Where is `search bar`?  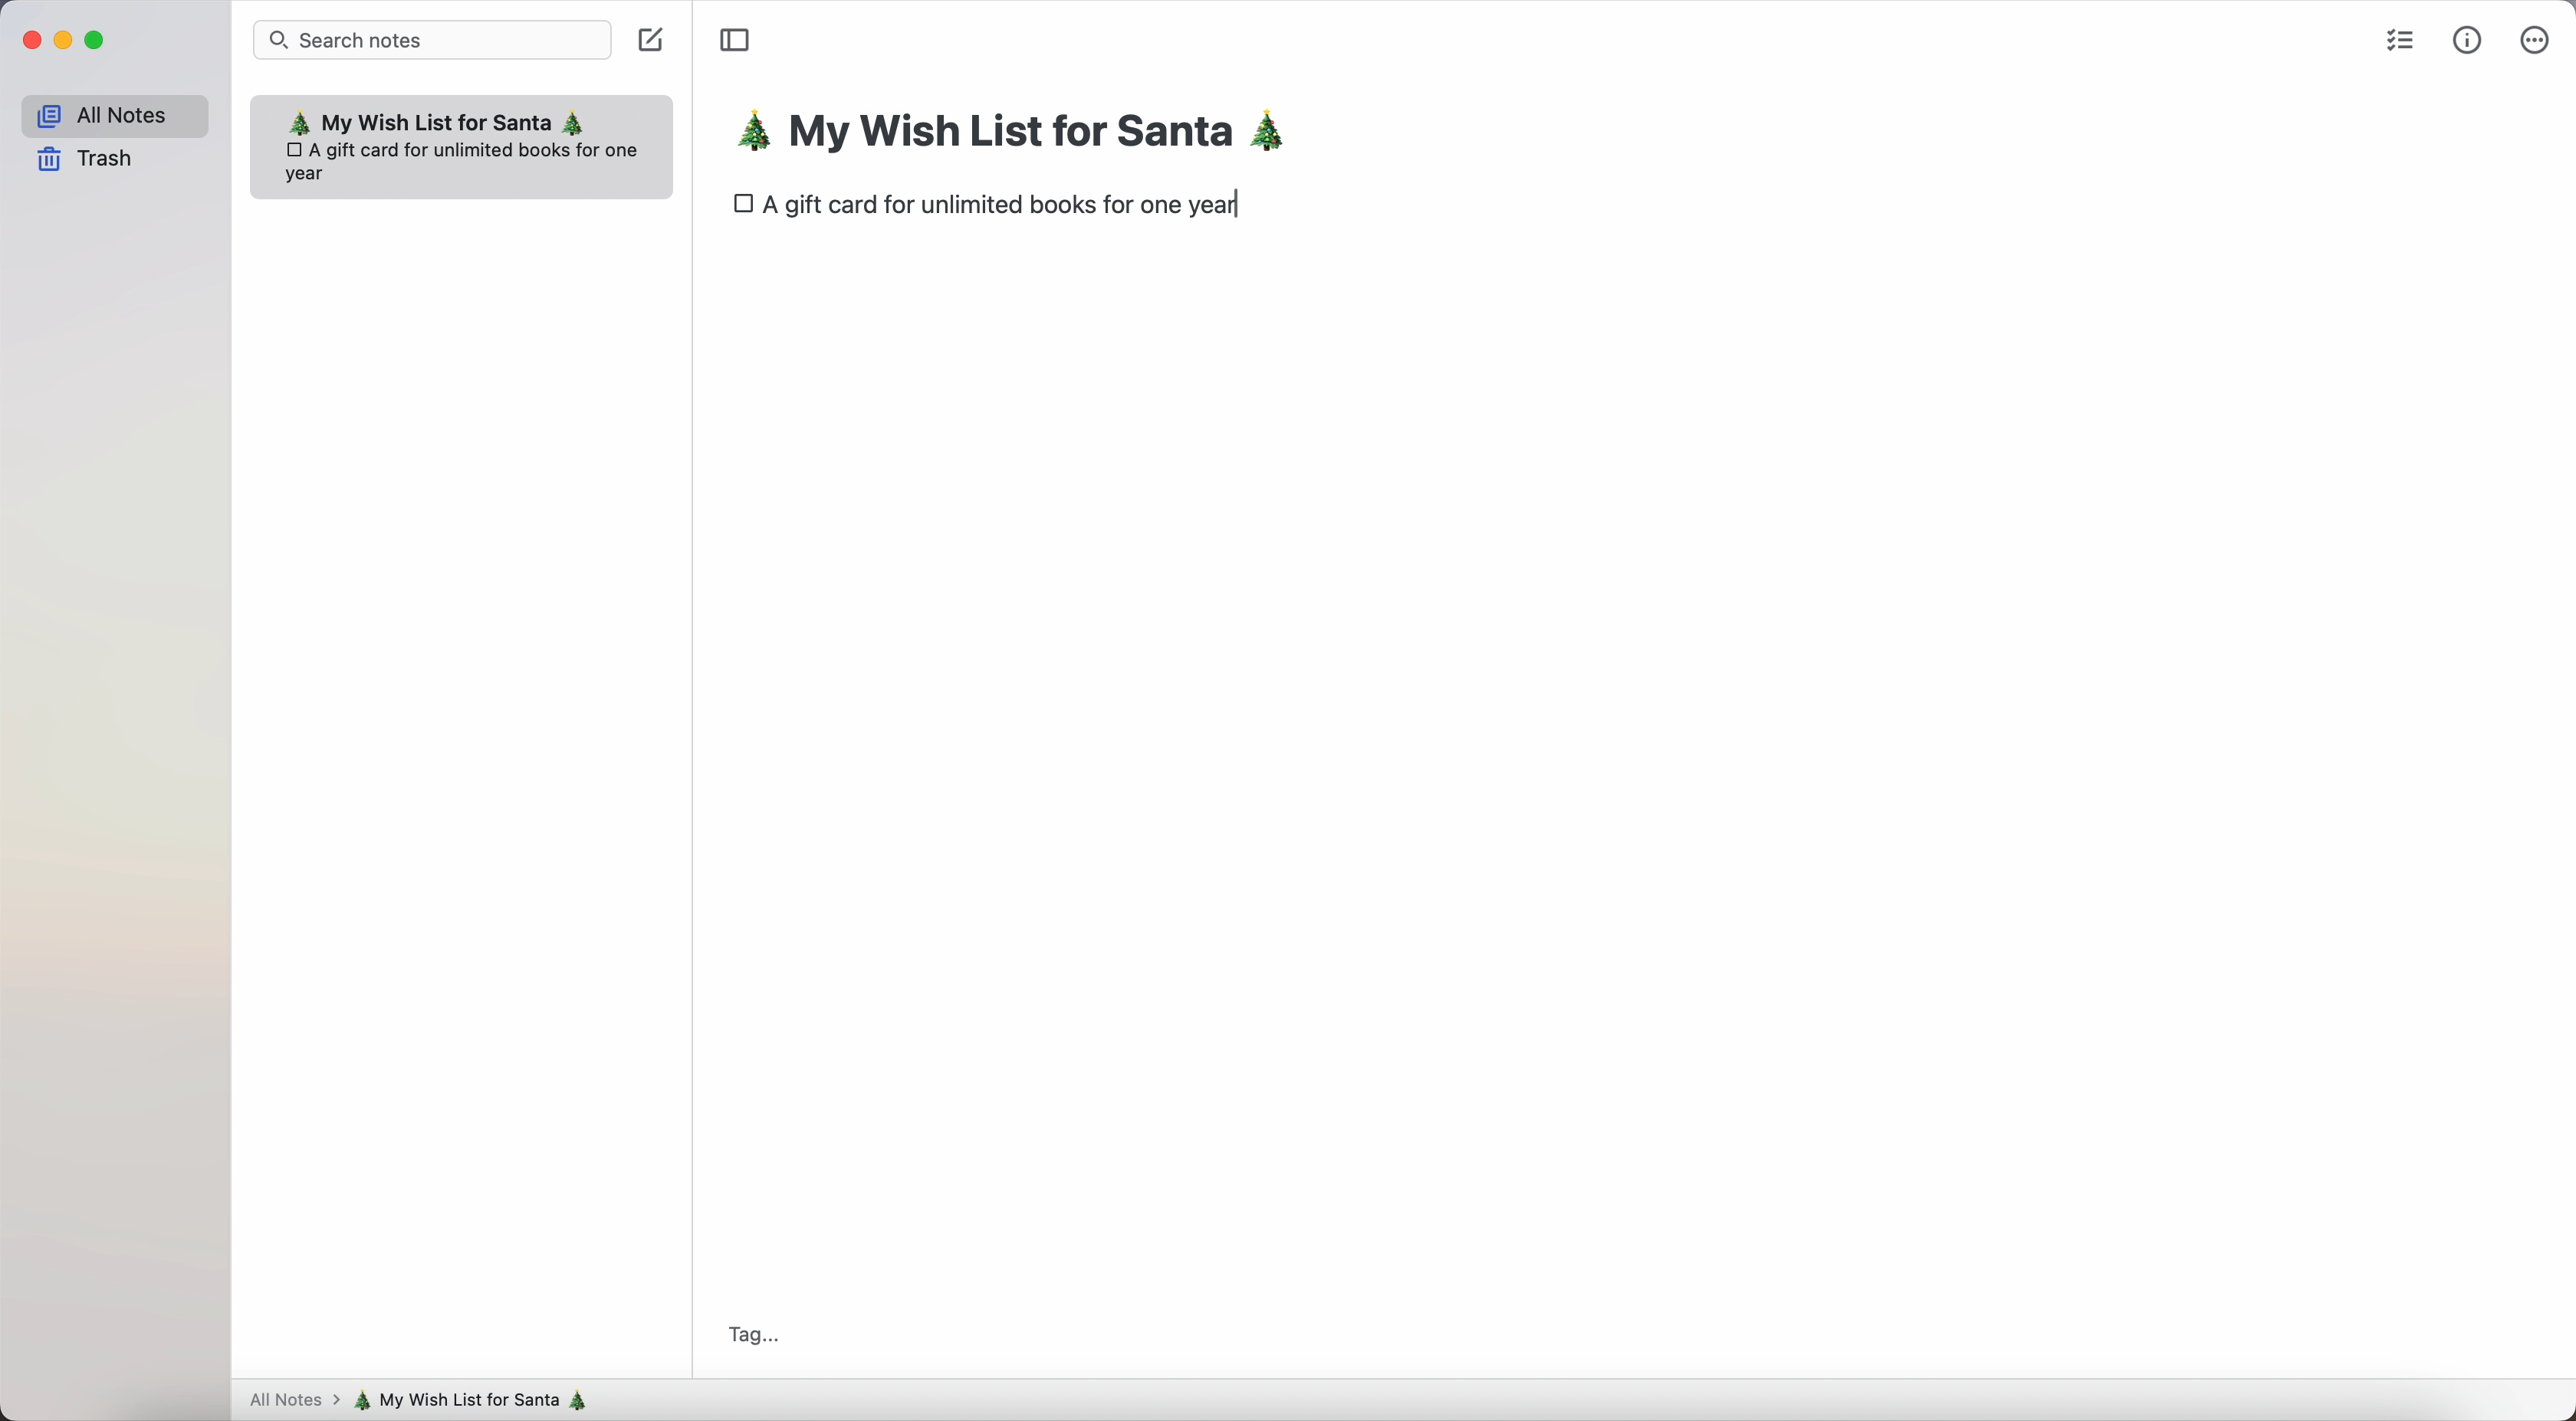 search bar is located at coordinates (433, 39).